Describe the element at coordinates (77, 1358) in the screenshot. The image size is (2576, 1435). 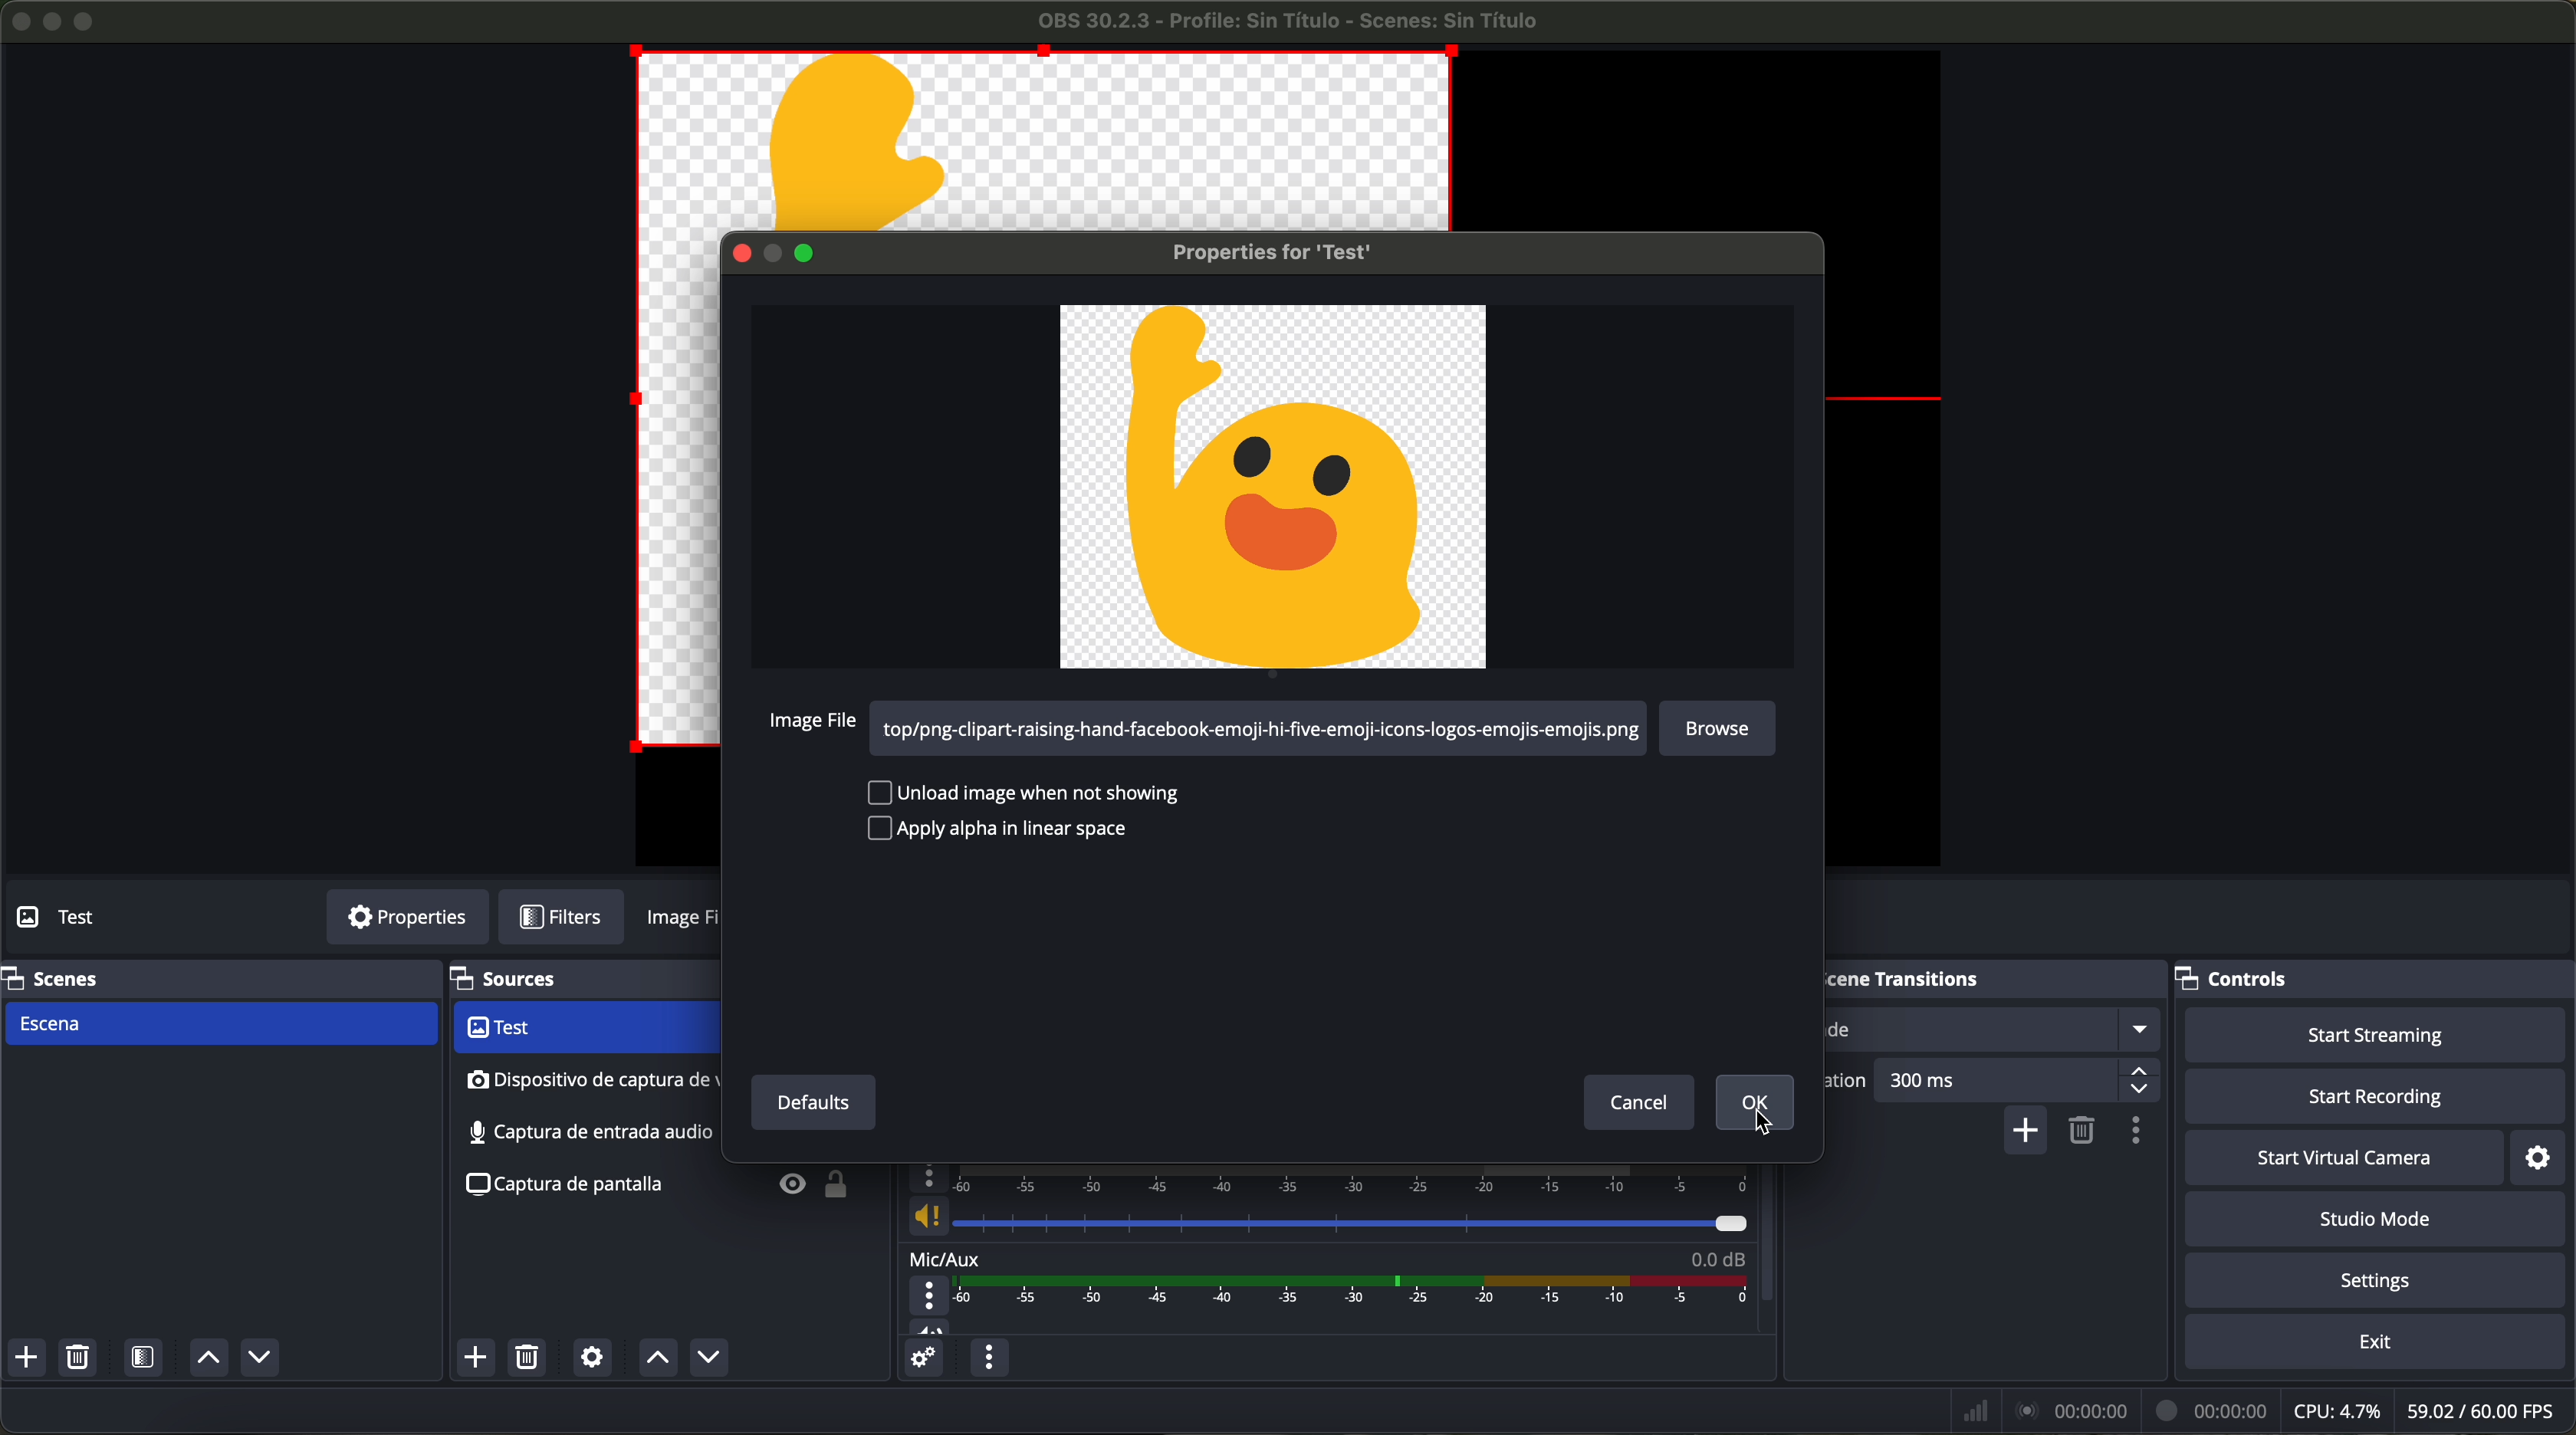
I see `remove selected scene` at that location.